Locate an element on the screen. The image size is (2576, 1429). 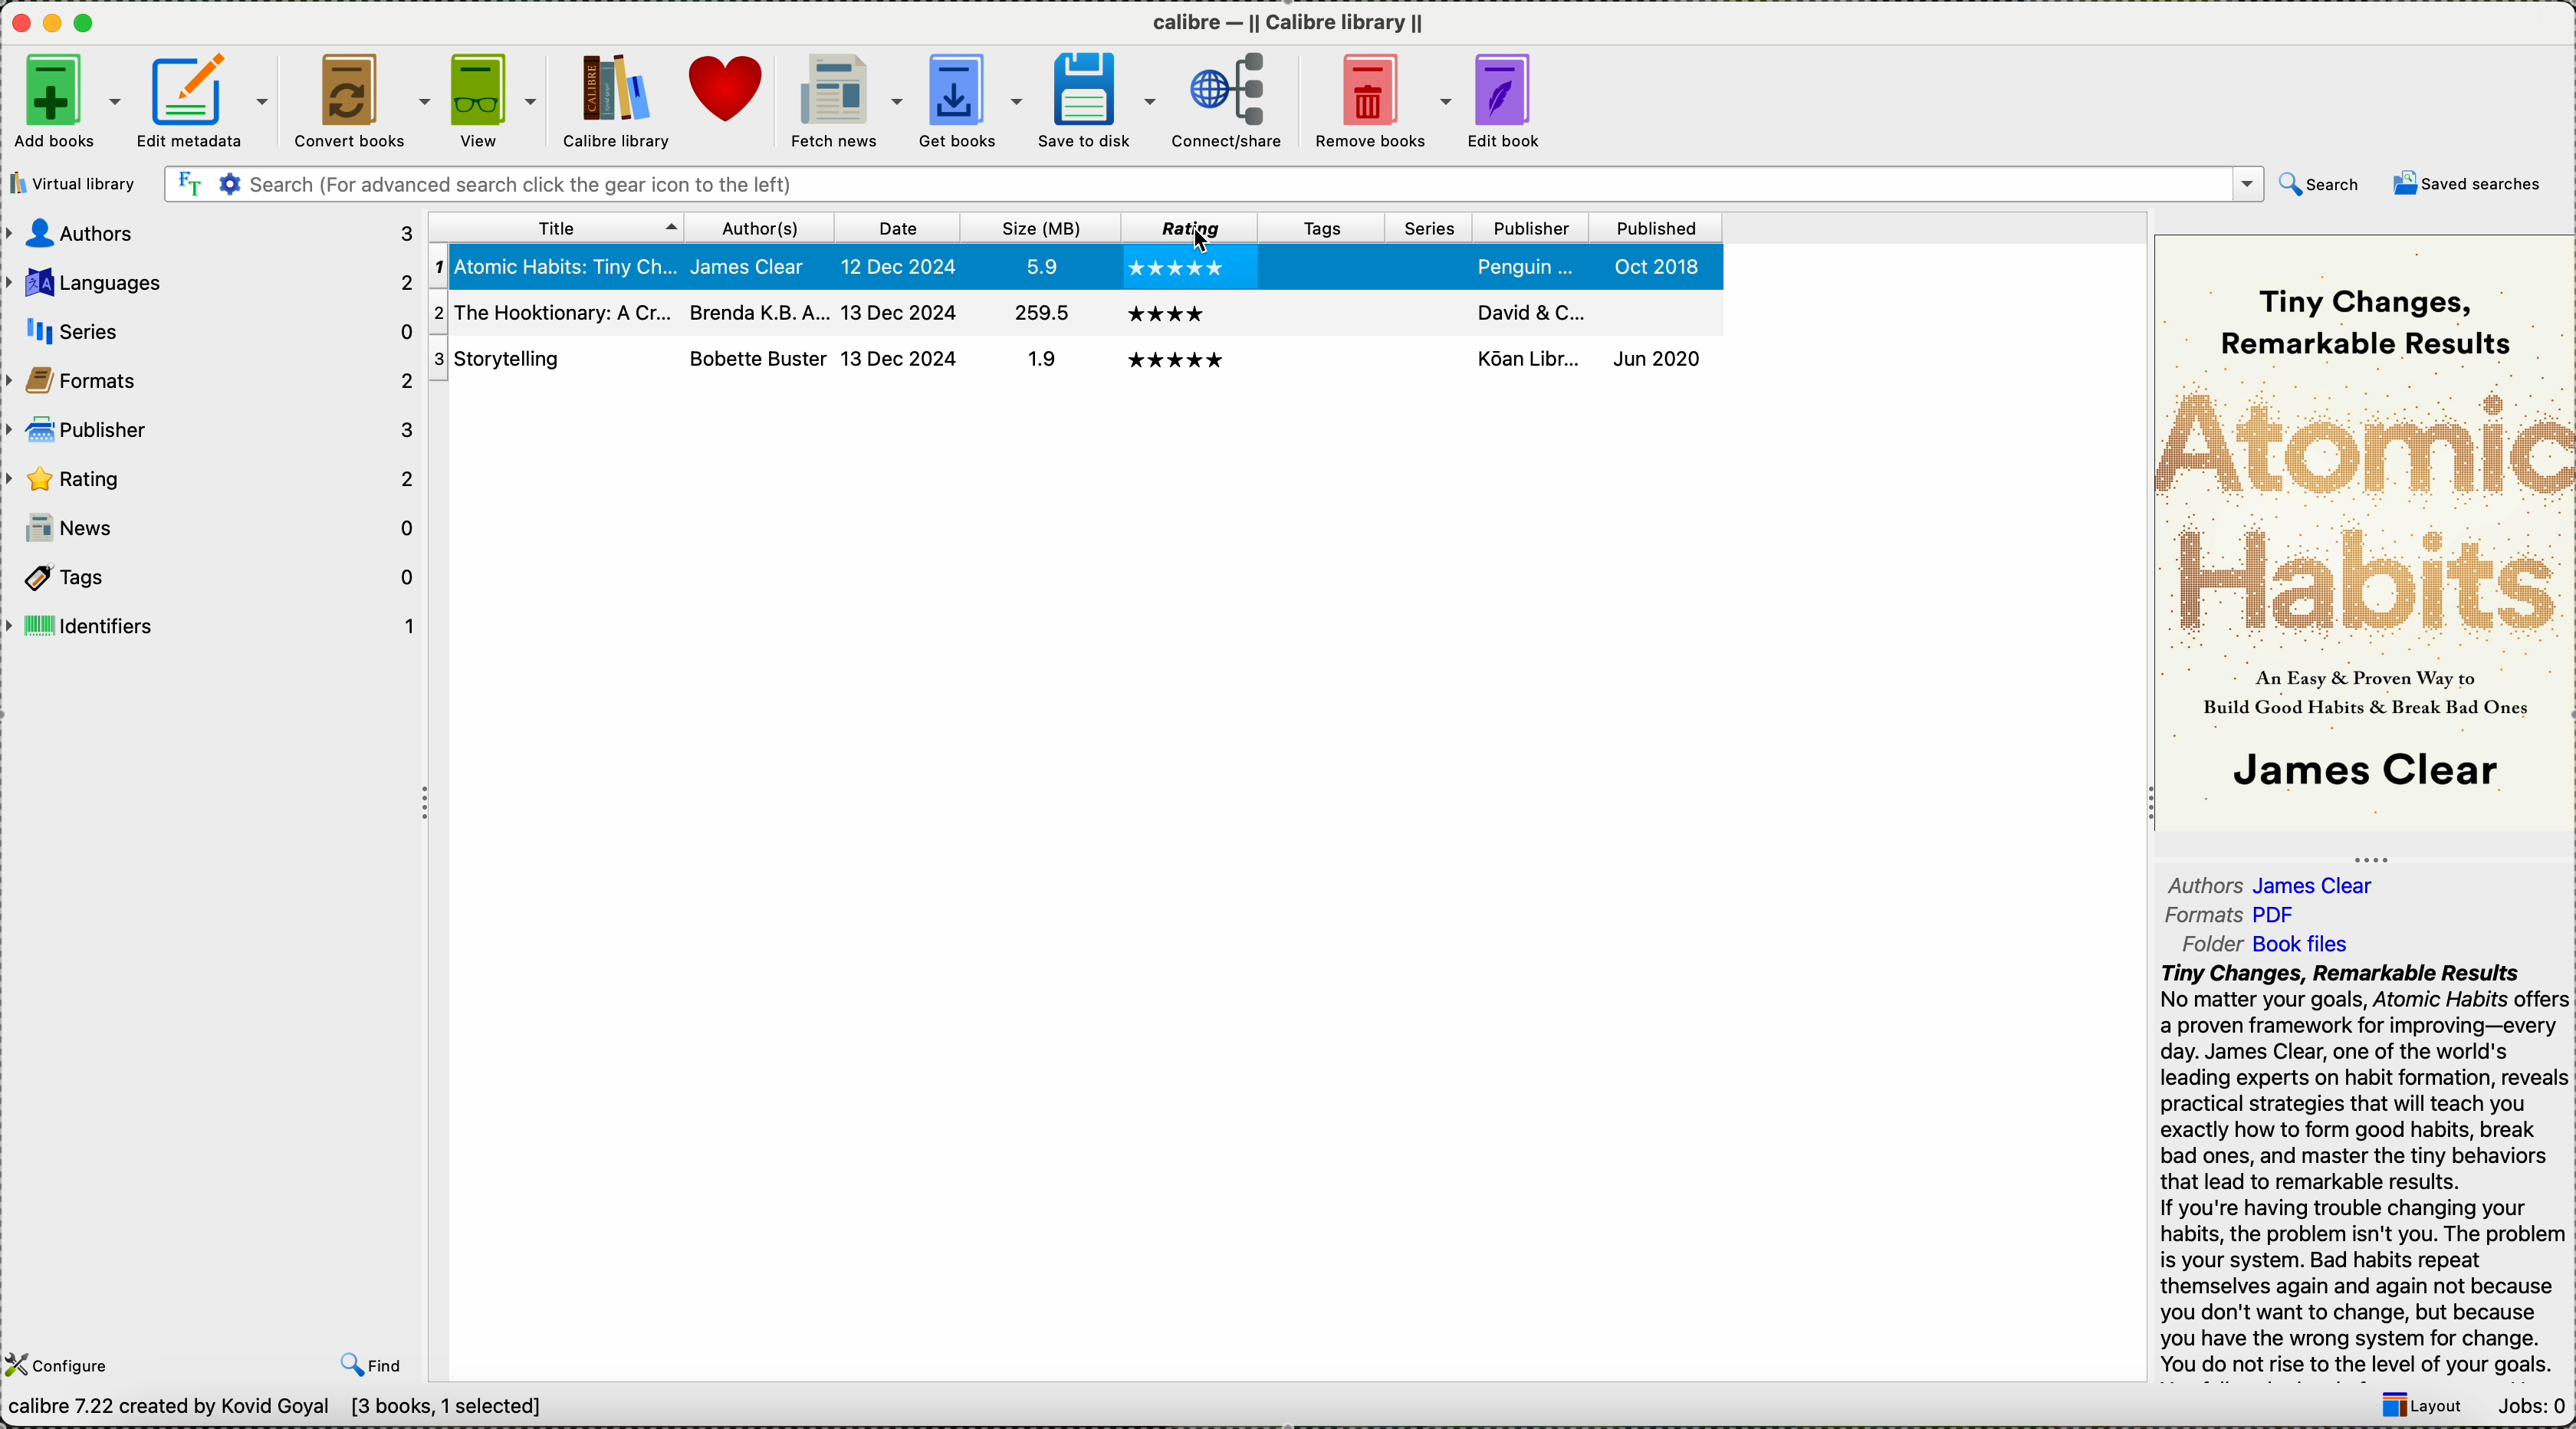
series is located at coordinates (1427, 362).